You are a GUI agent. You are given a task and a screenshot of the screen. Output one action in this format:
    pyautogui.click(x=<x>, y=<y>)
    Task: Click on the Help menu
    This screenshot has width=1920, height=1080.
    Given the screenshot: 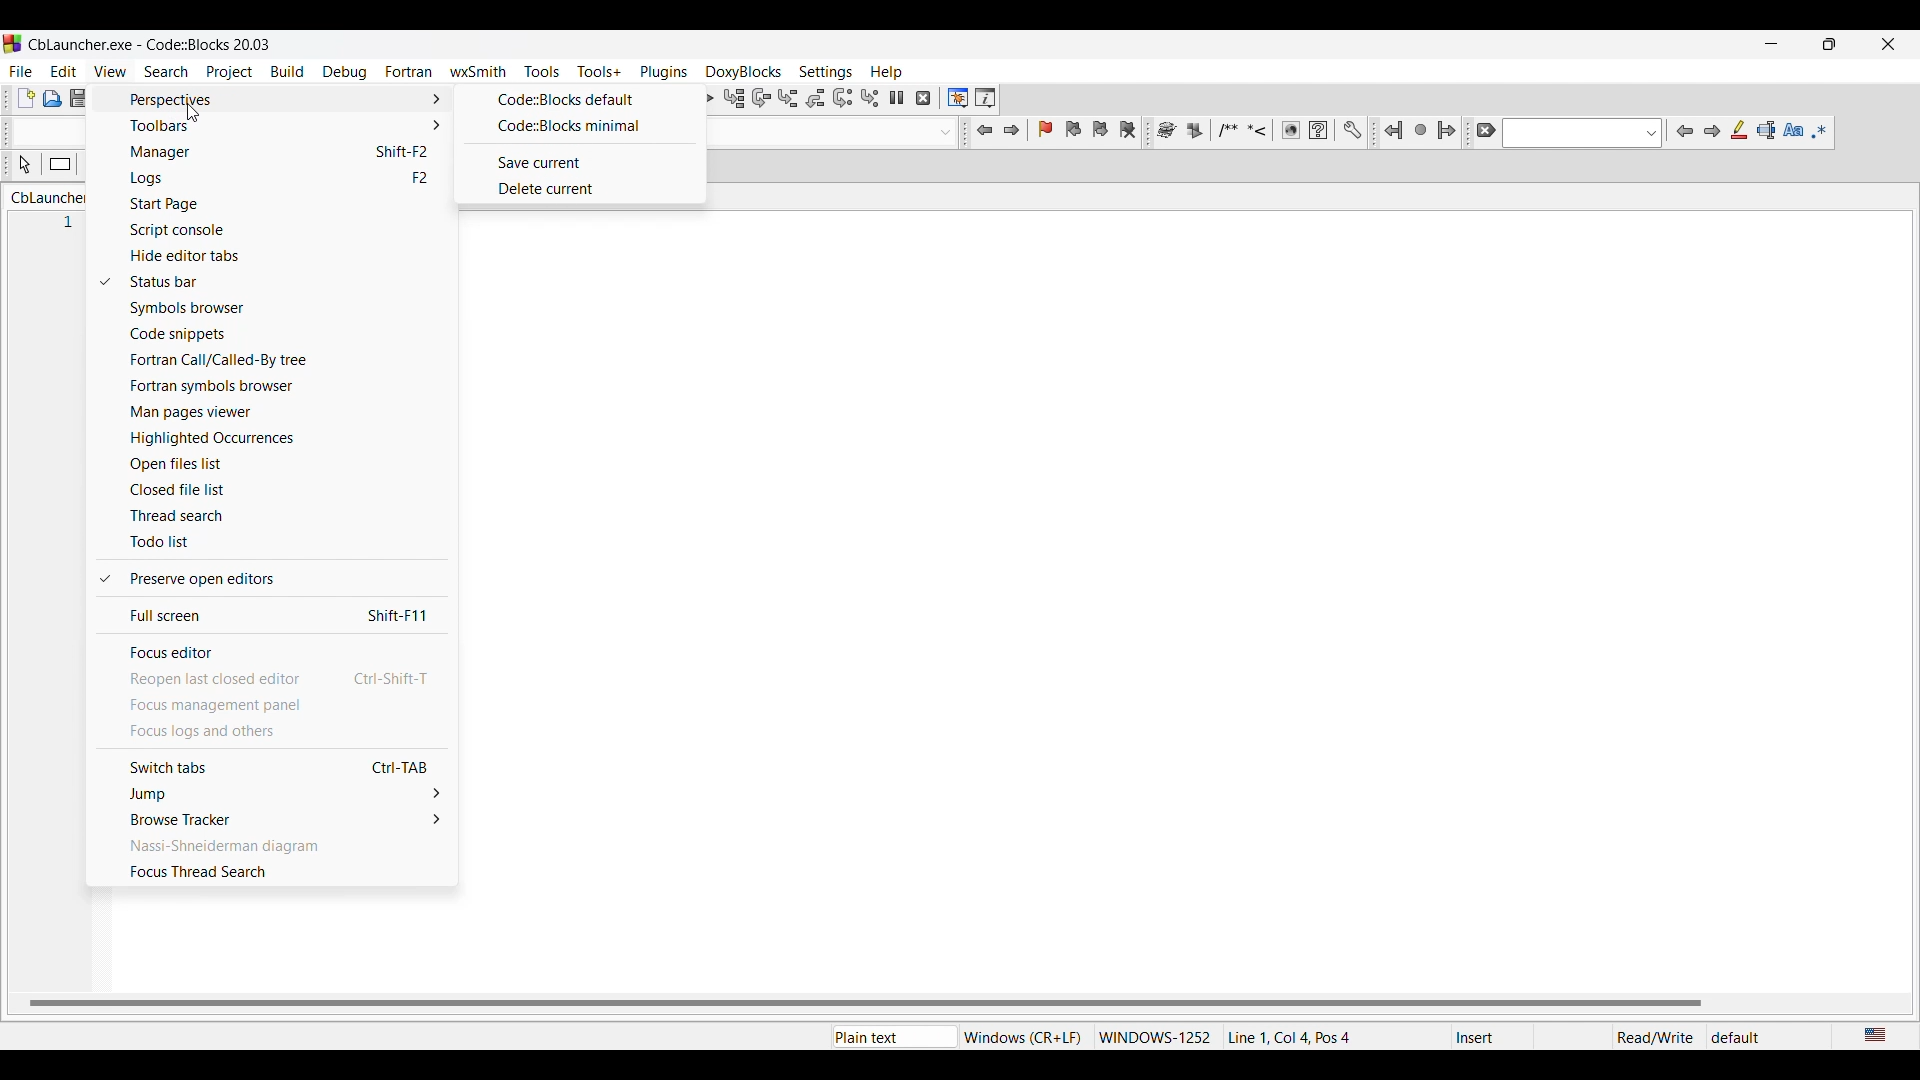 What is the action you would take?
    pyautogui.click(x=887, y=72)
    